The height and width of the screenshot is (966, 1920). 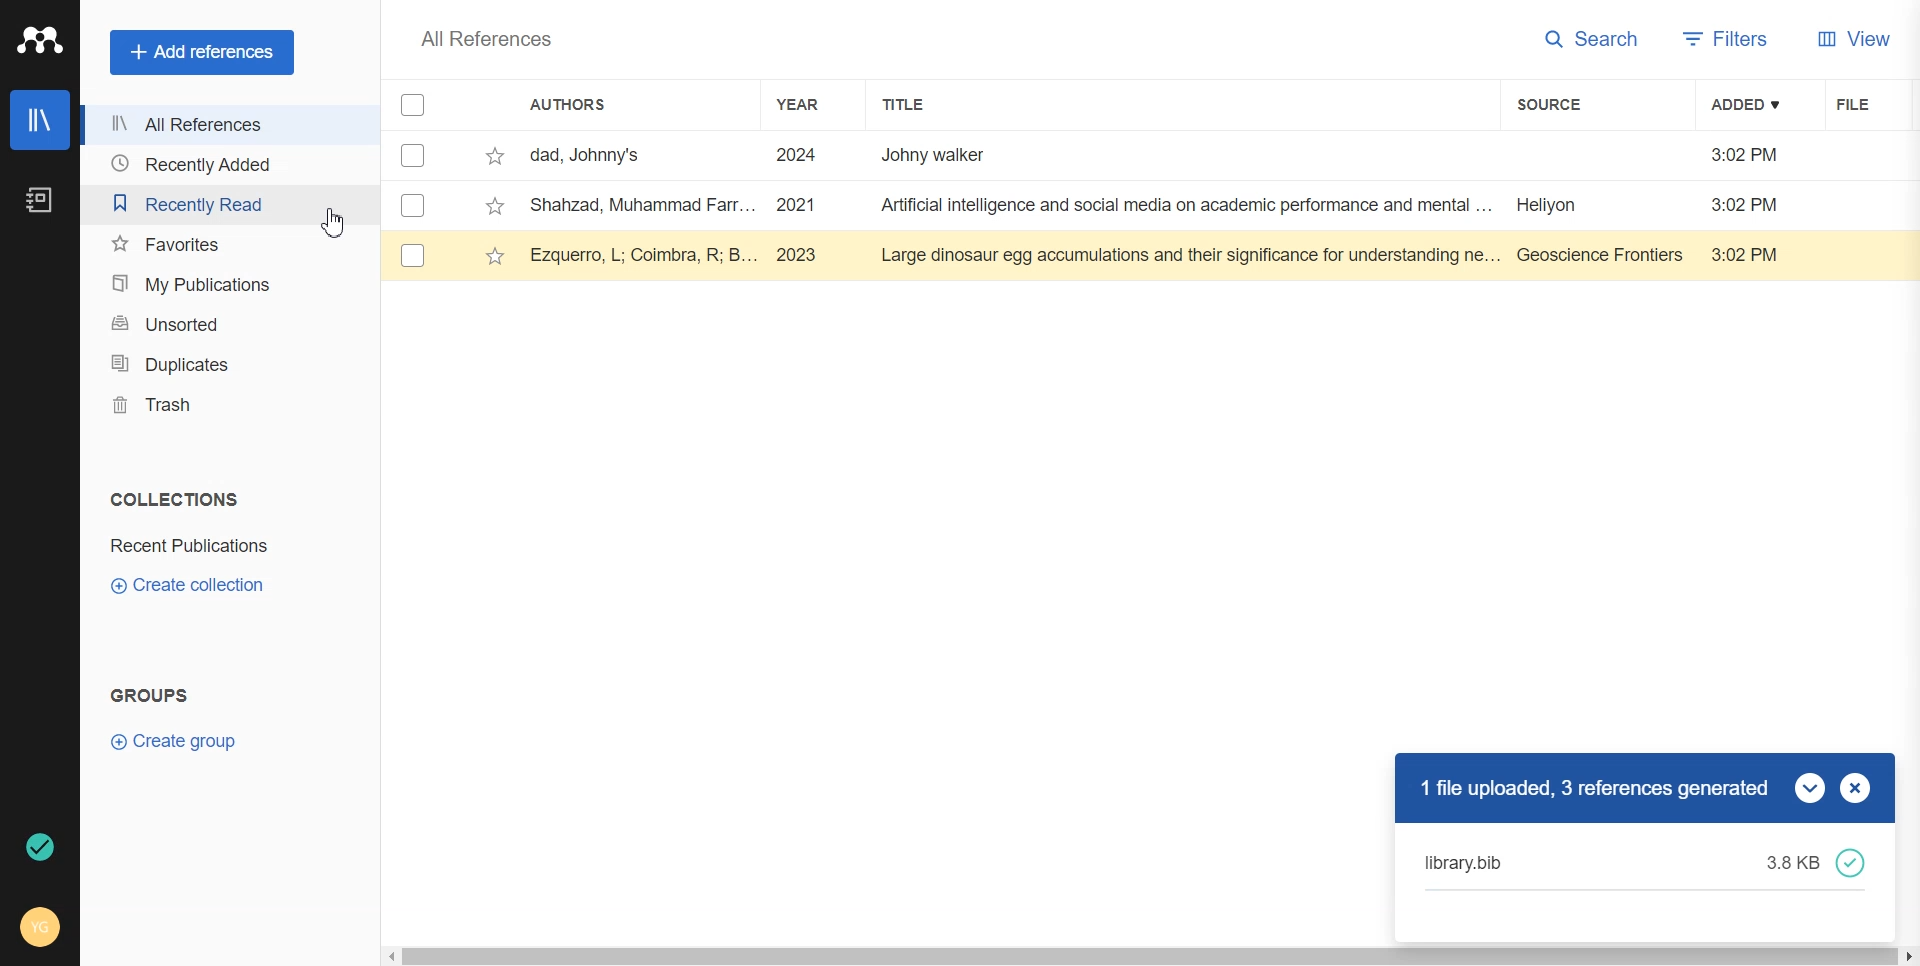 I want to click on Unsorted, so click(x=221, y=325).